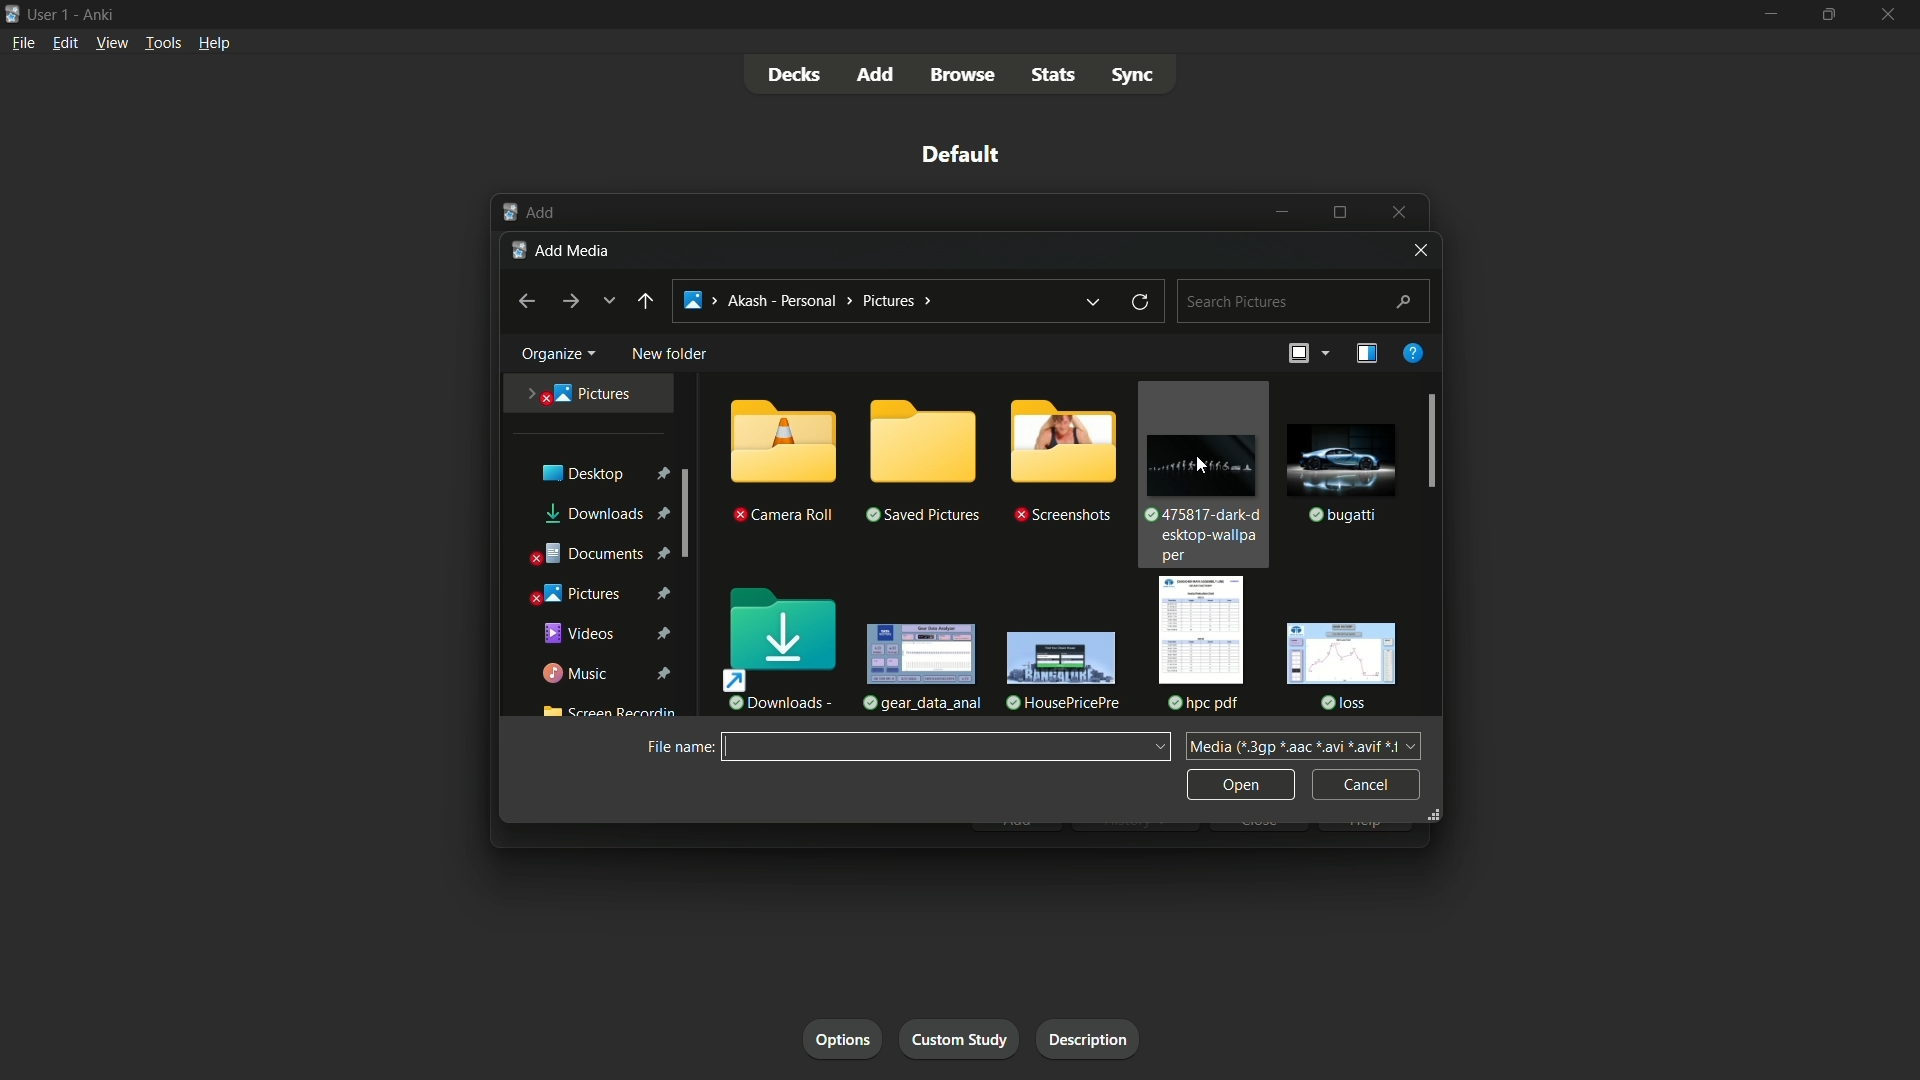  I want to click on Close, so click(1401, 211).